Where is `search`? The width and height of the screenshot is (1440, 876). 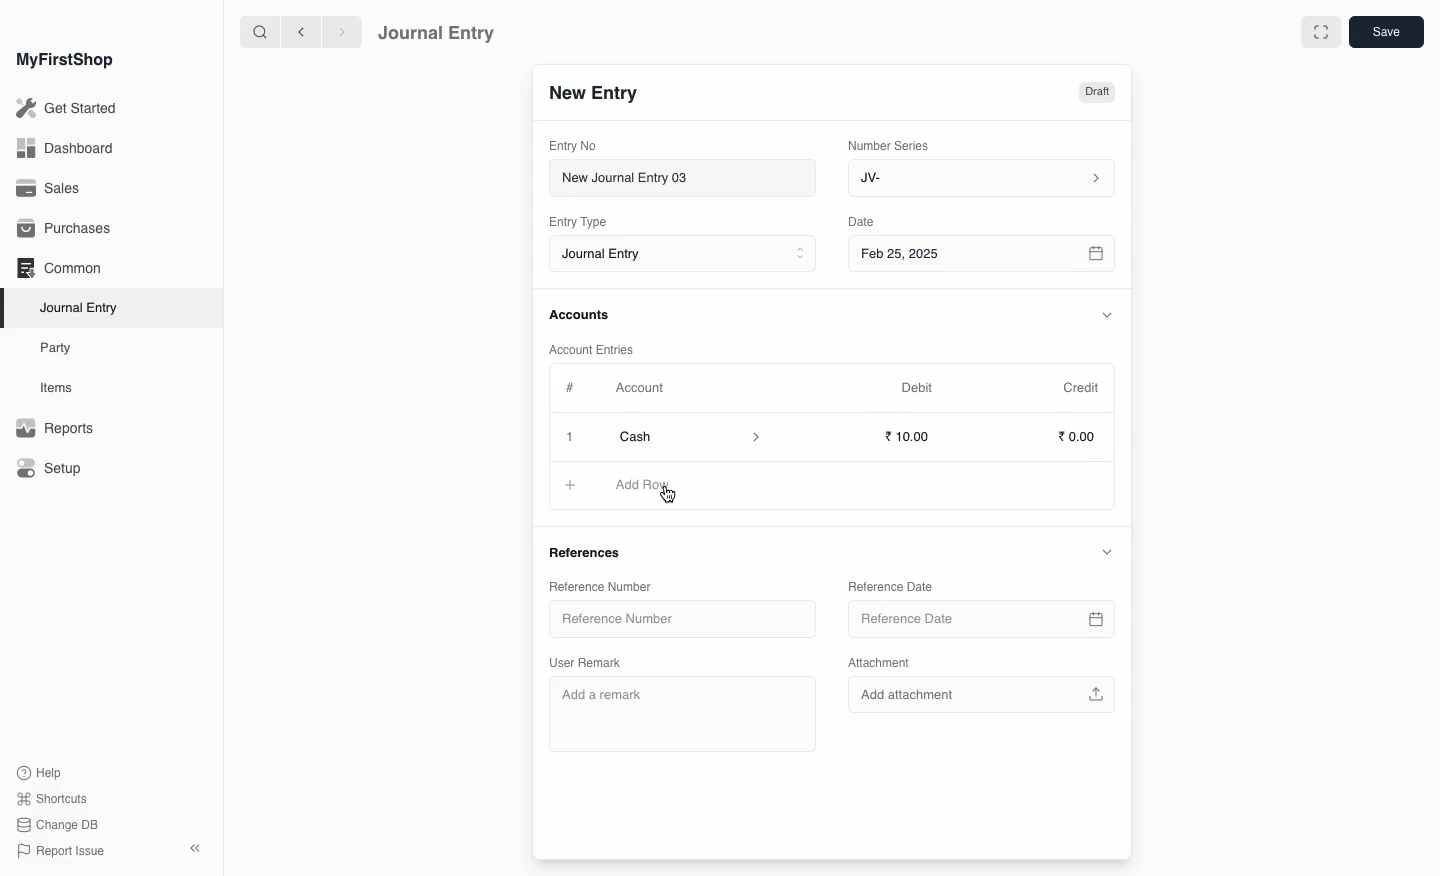
search is located at coordinates (255, 32).